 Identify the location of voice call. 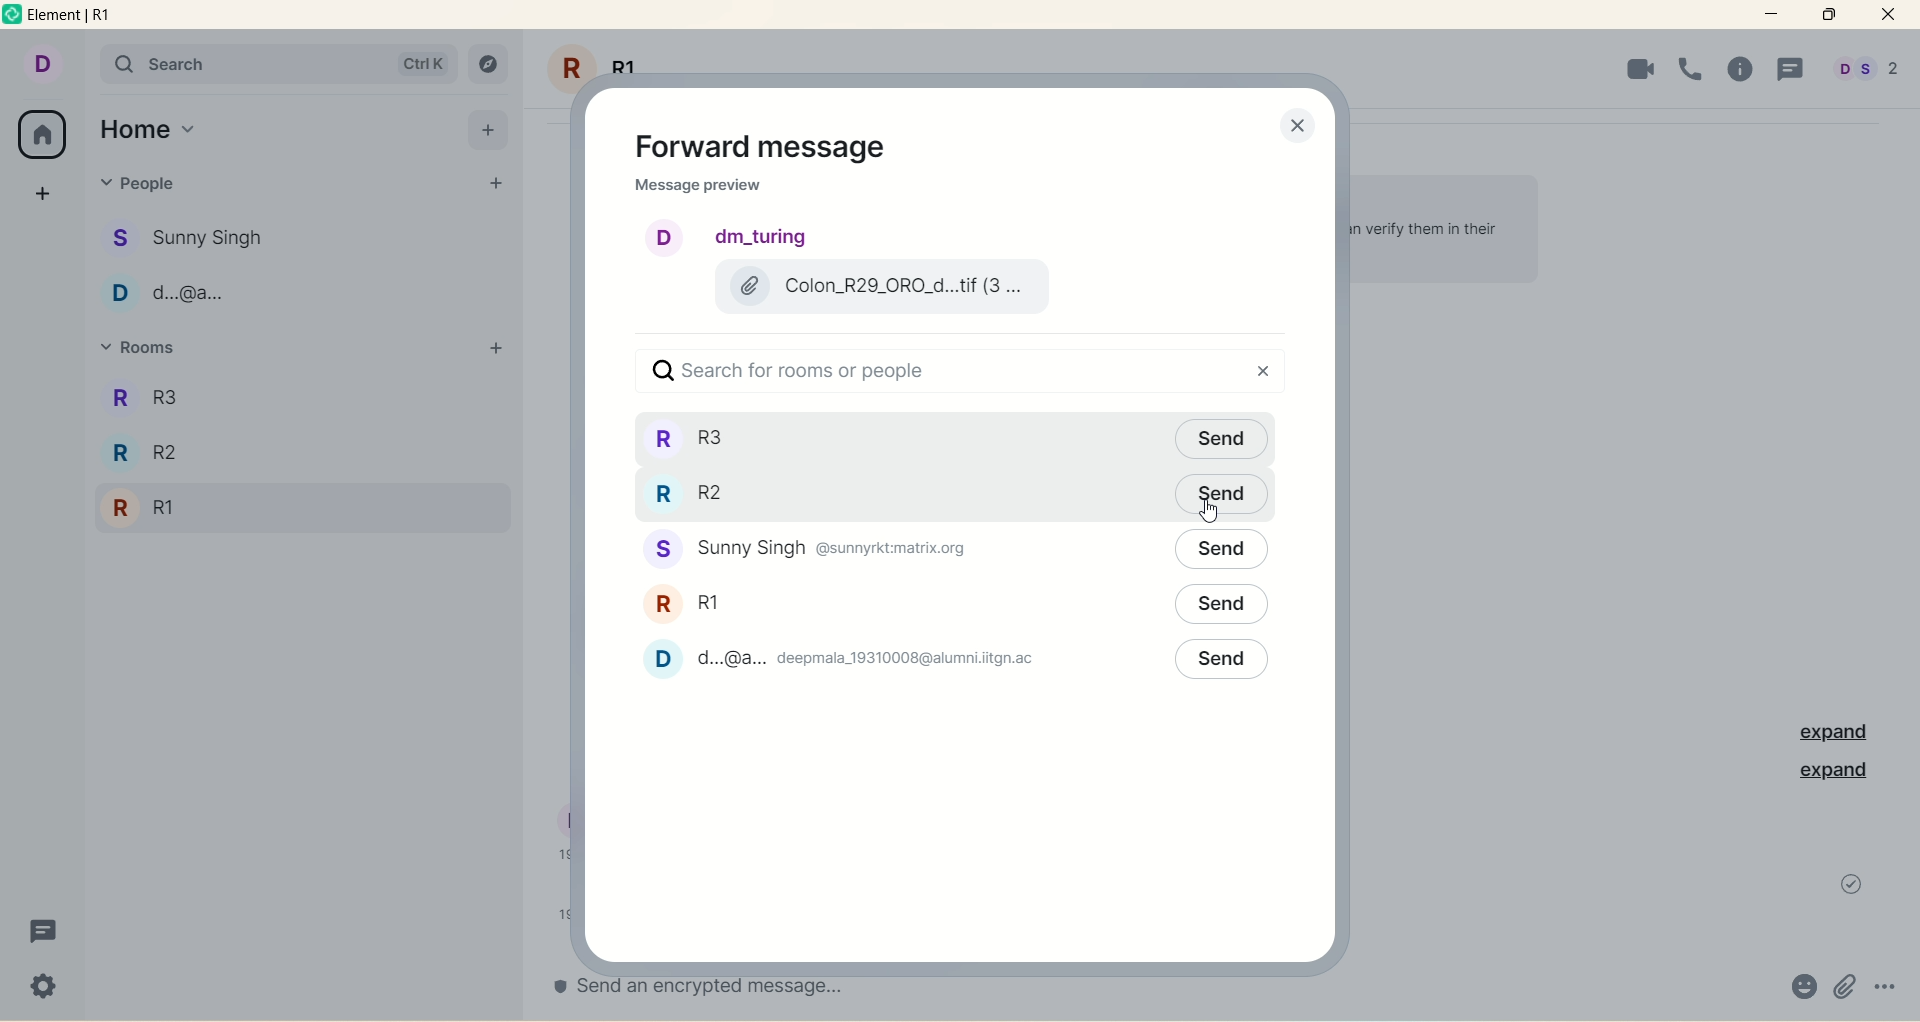
(1693, 67).